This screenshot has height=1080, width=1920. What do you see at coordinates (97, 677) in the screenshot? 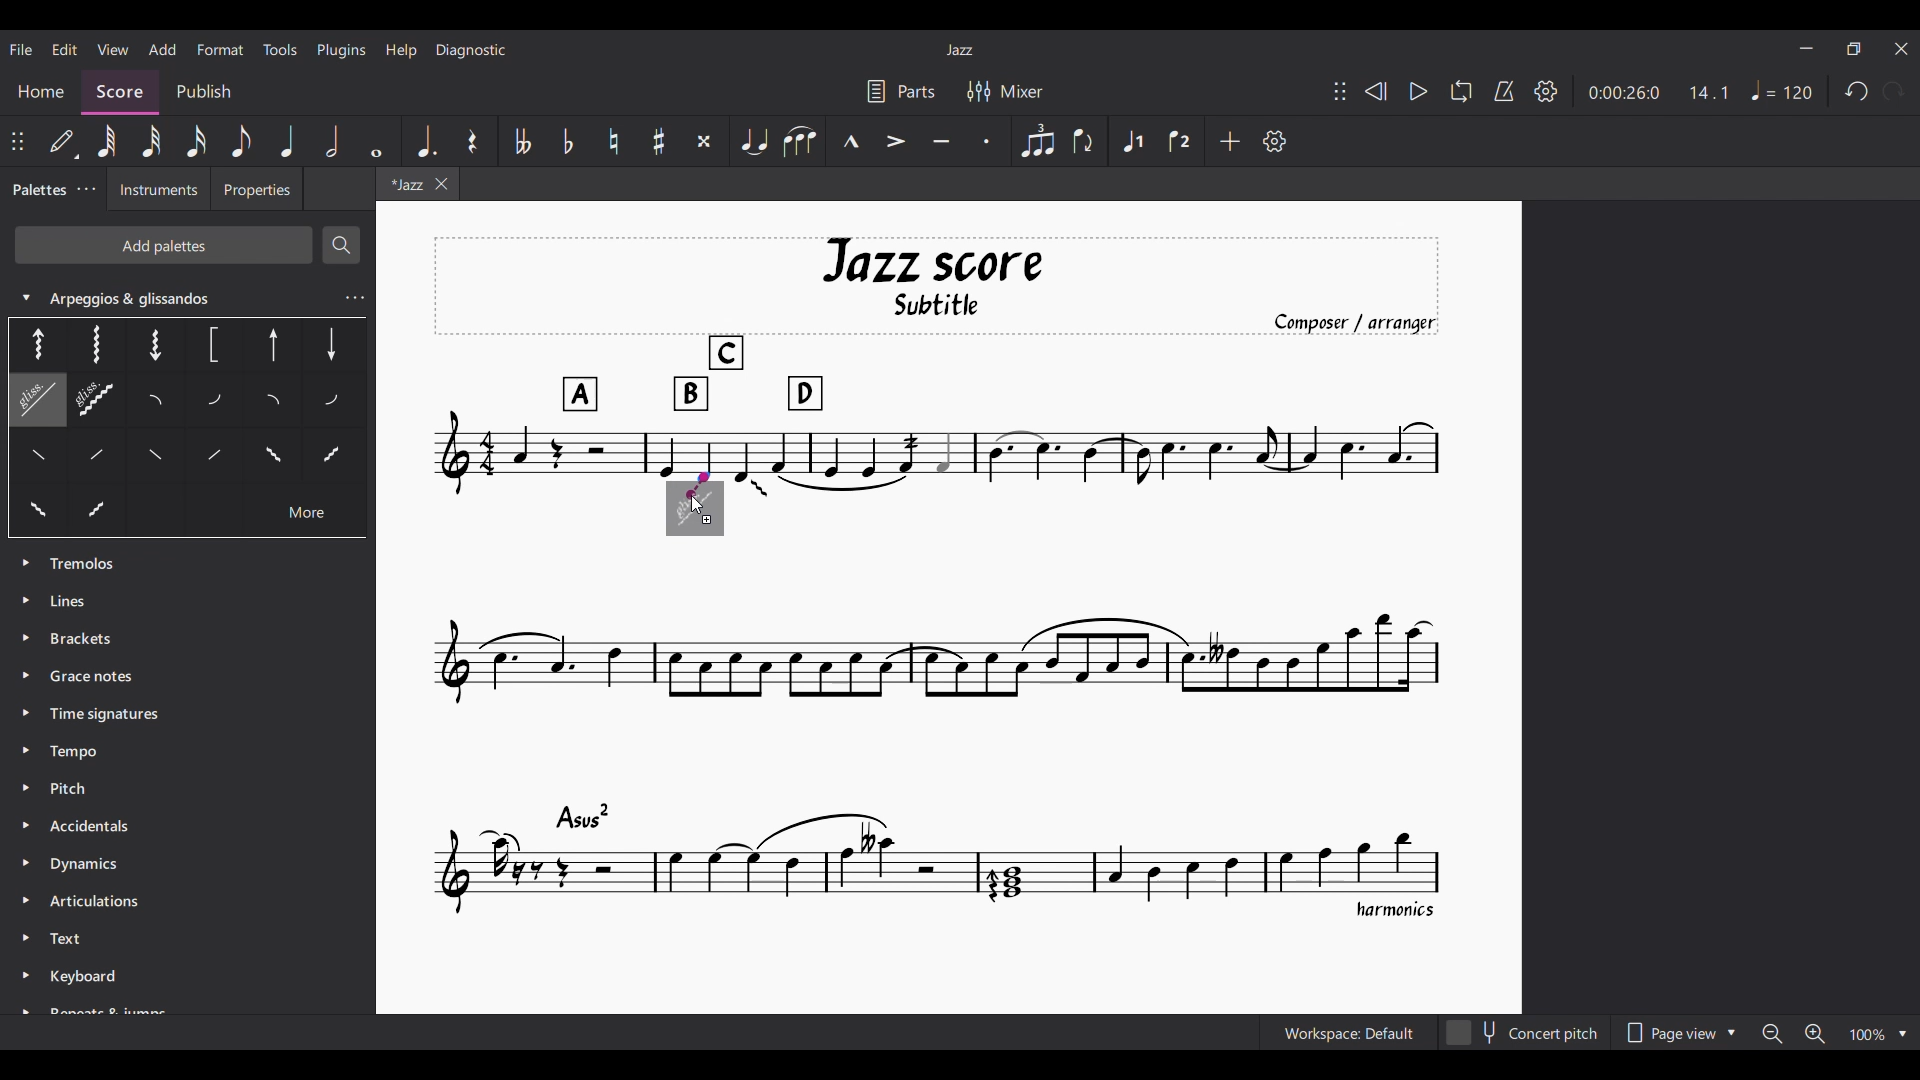
I see `Grace Note` at bounding box center [97, 677].